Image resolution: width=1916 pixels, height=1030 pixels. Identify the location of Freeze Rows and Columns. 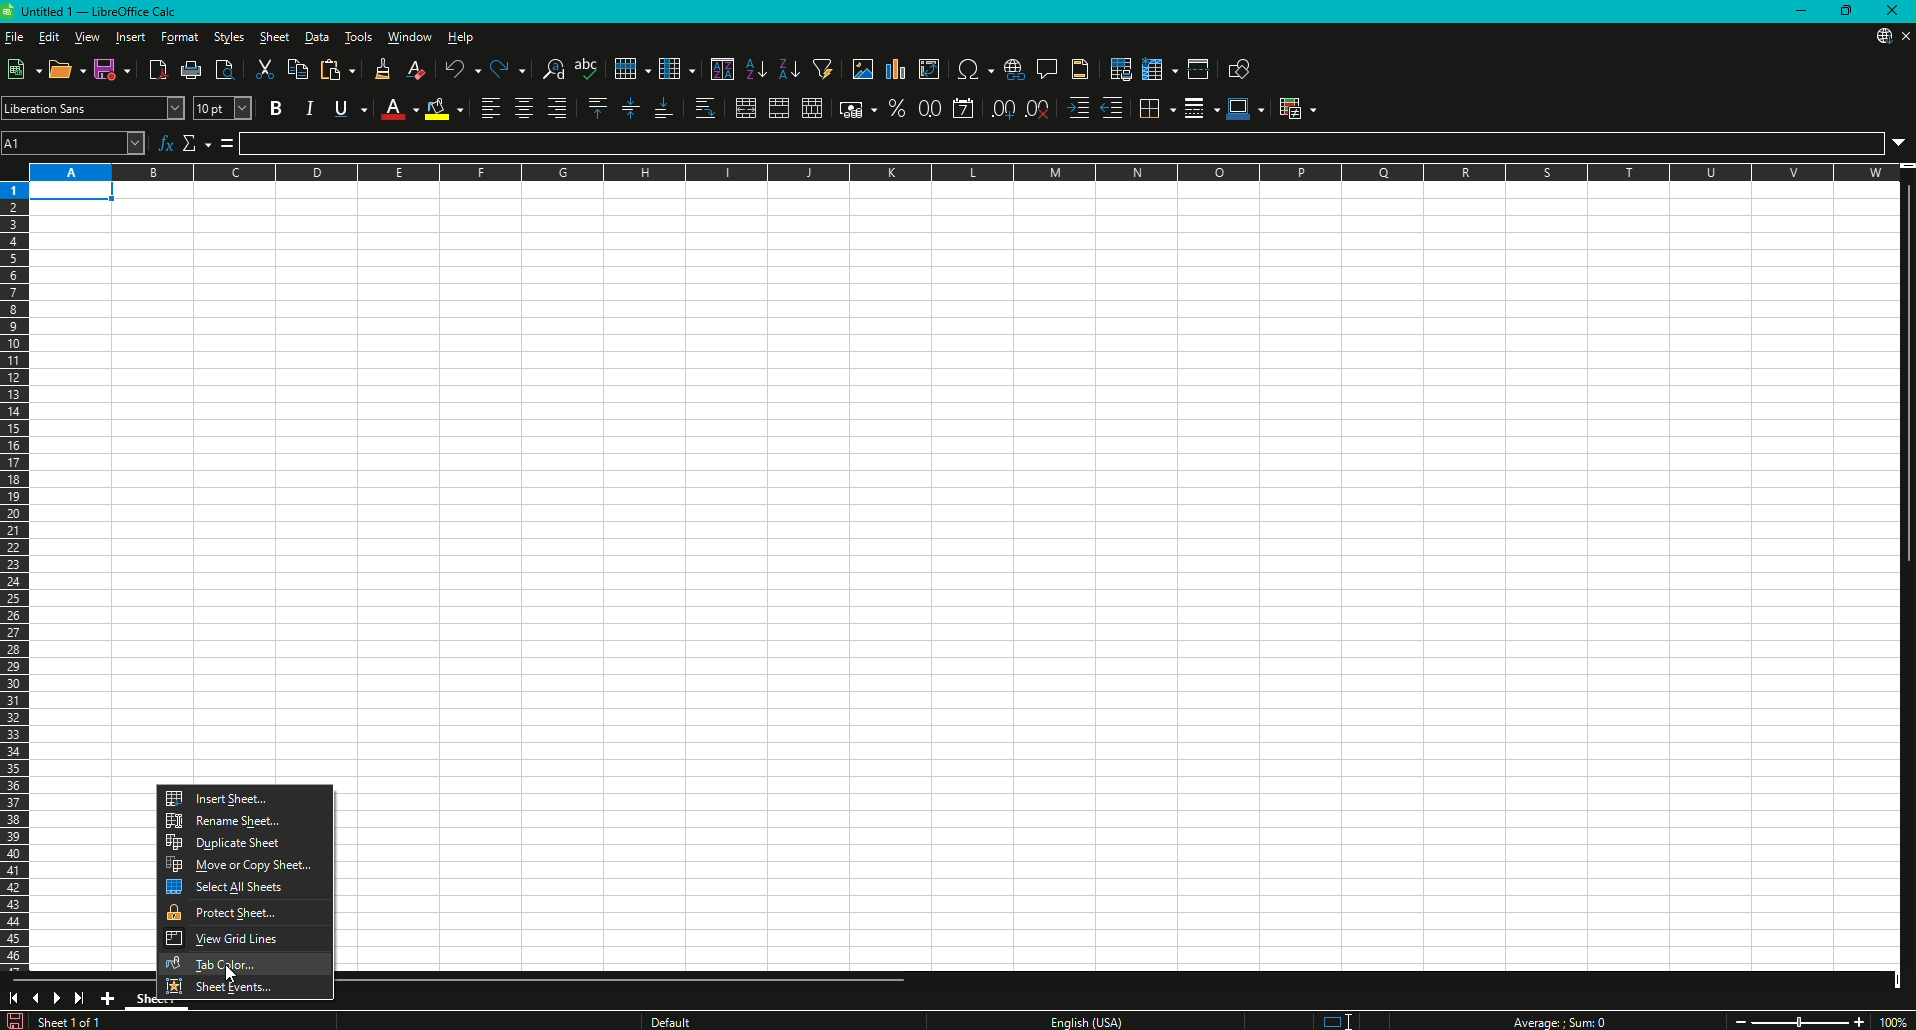
(1159, 68).